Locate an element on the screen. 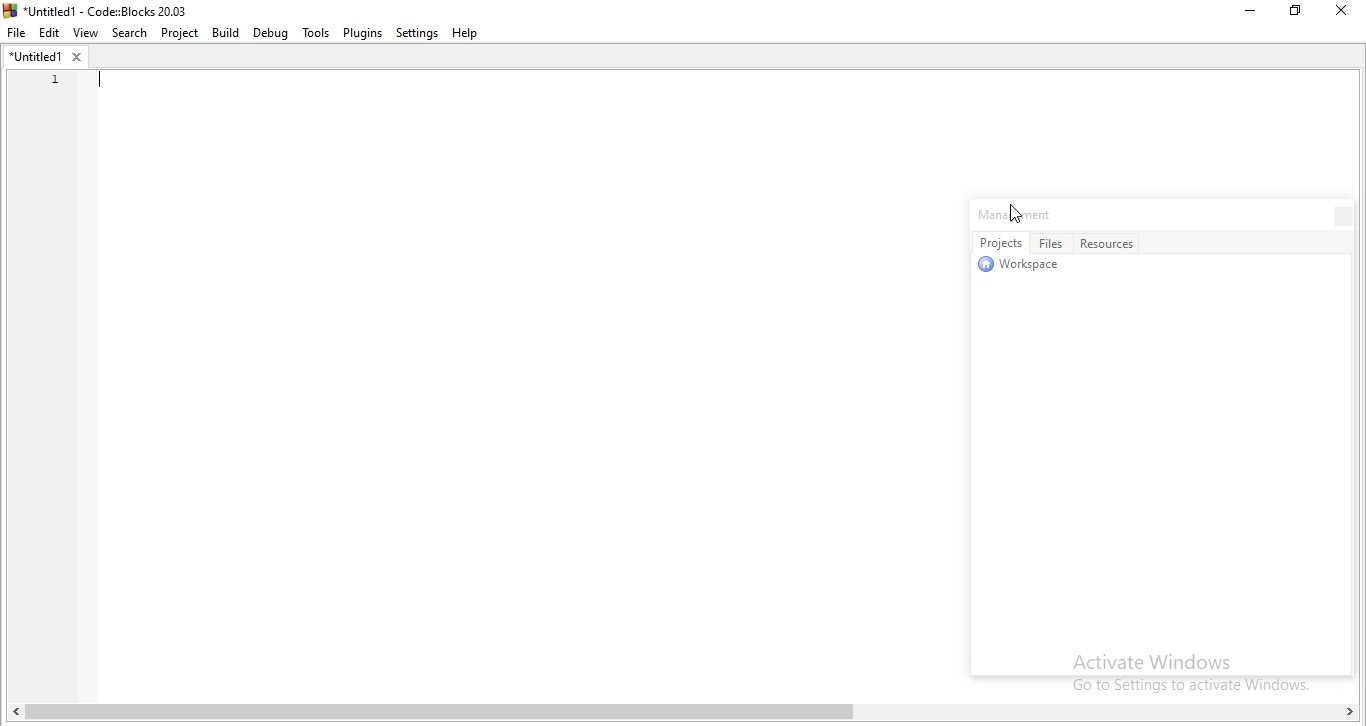 Image resolution: width=1366 pixels, height=726 pixels. workspace is located at coordinates (1024, 268).